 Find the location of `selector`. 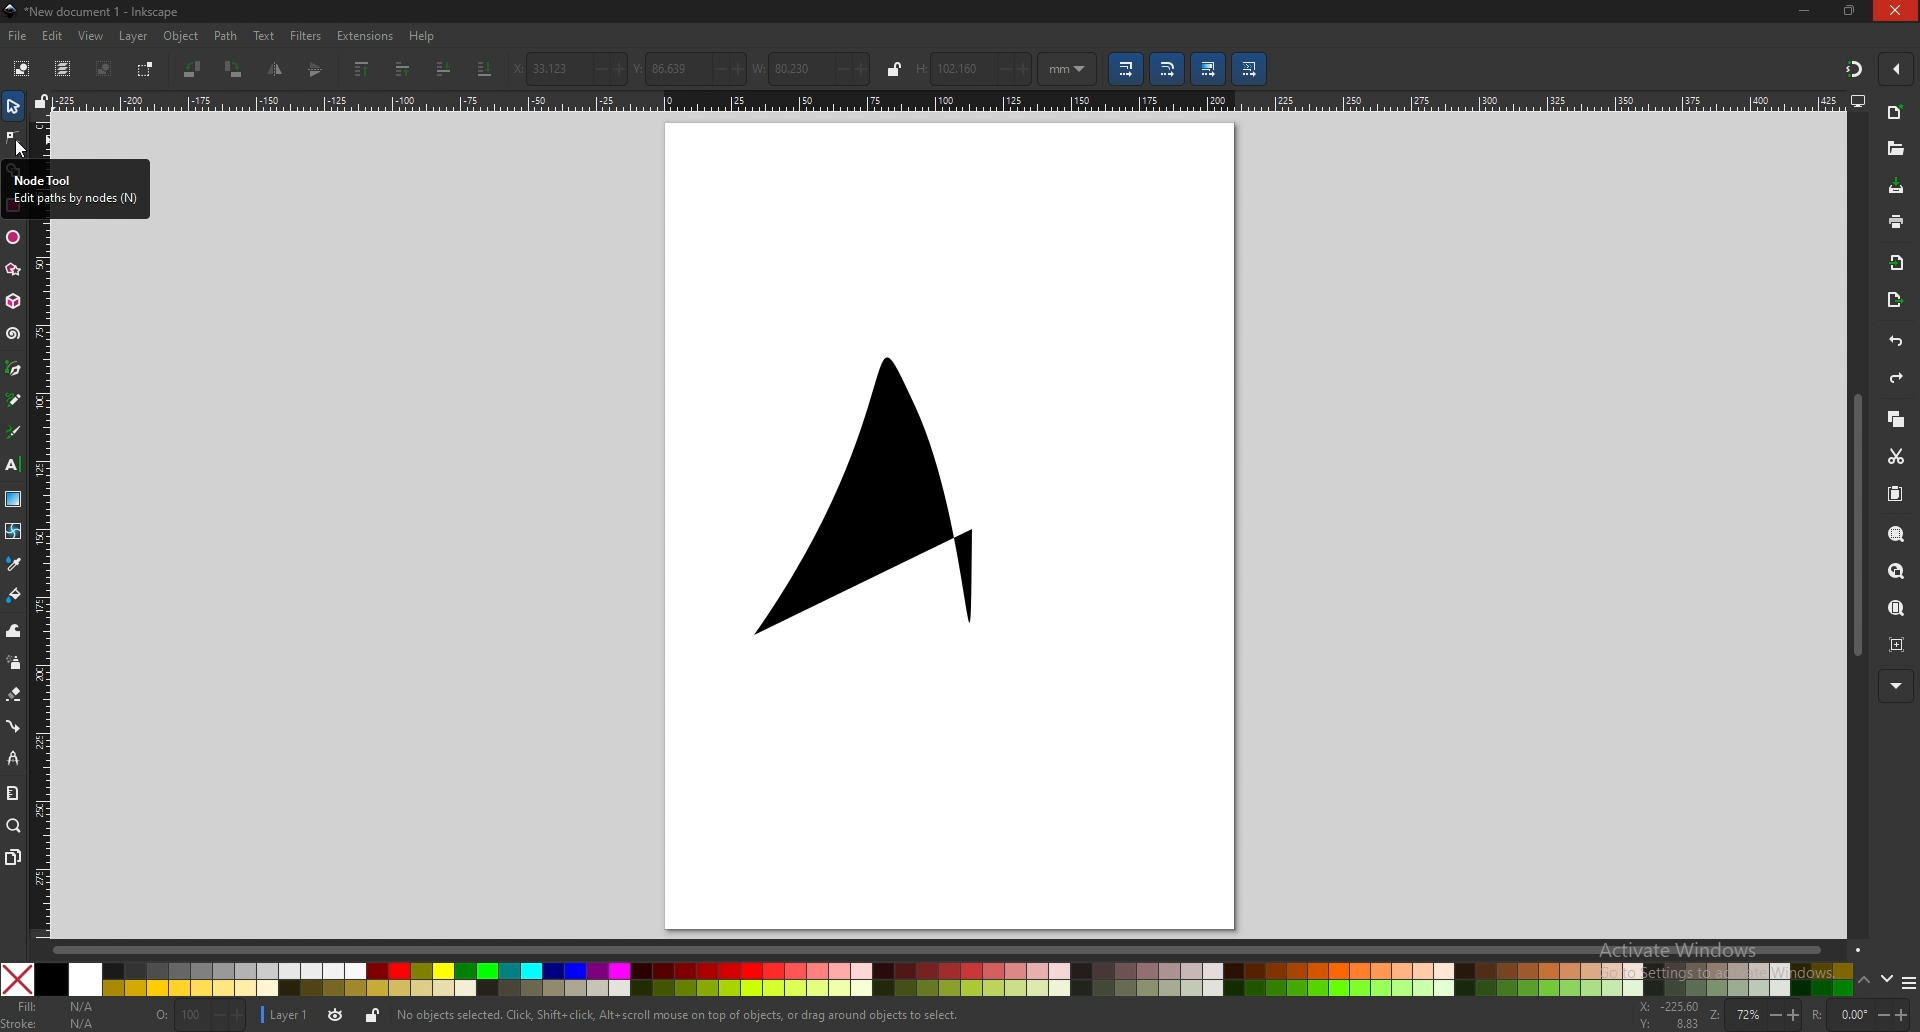

selector is located at coordinates (13, 105).